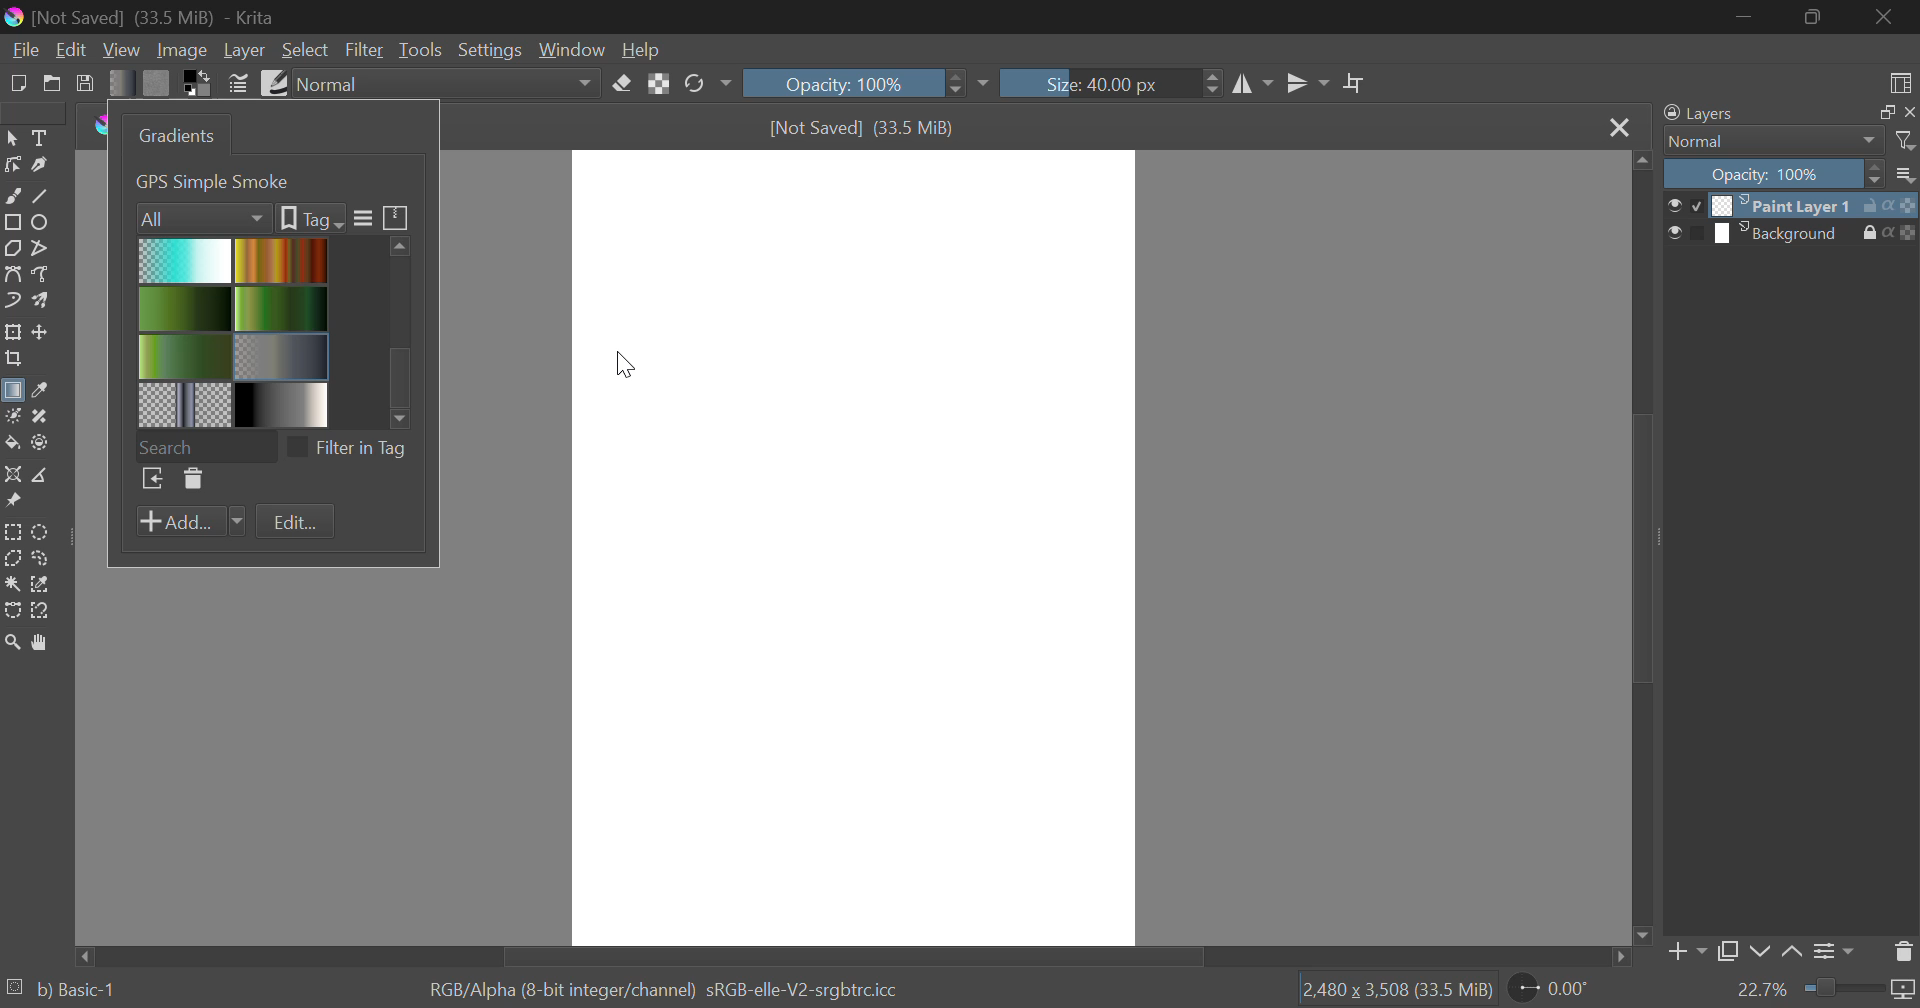 The height and width of the screenshot is (1008, 1920). What do you see at coordinates (12, 642) in the screenshot?
I see `Zoom` at bounding box center [12, 642].